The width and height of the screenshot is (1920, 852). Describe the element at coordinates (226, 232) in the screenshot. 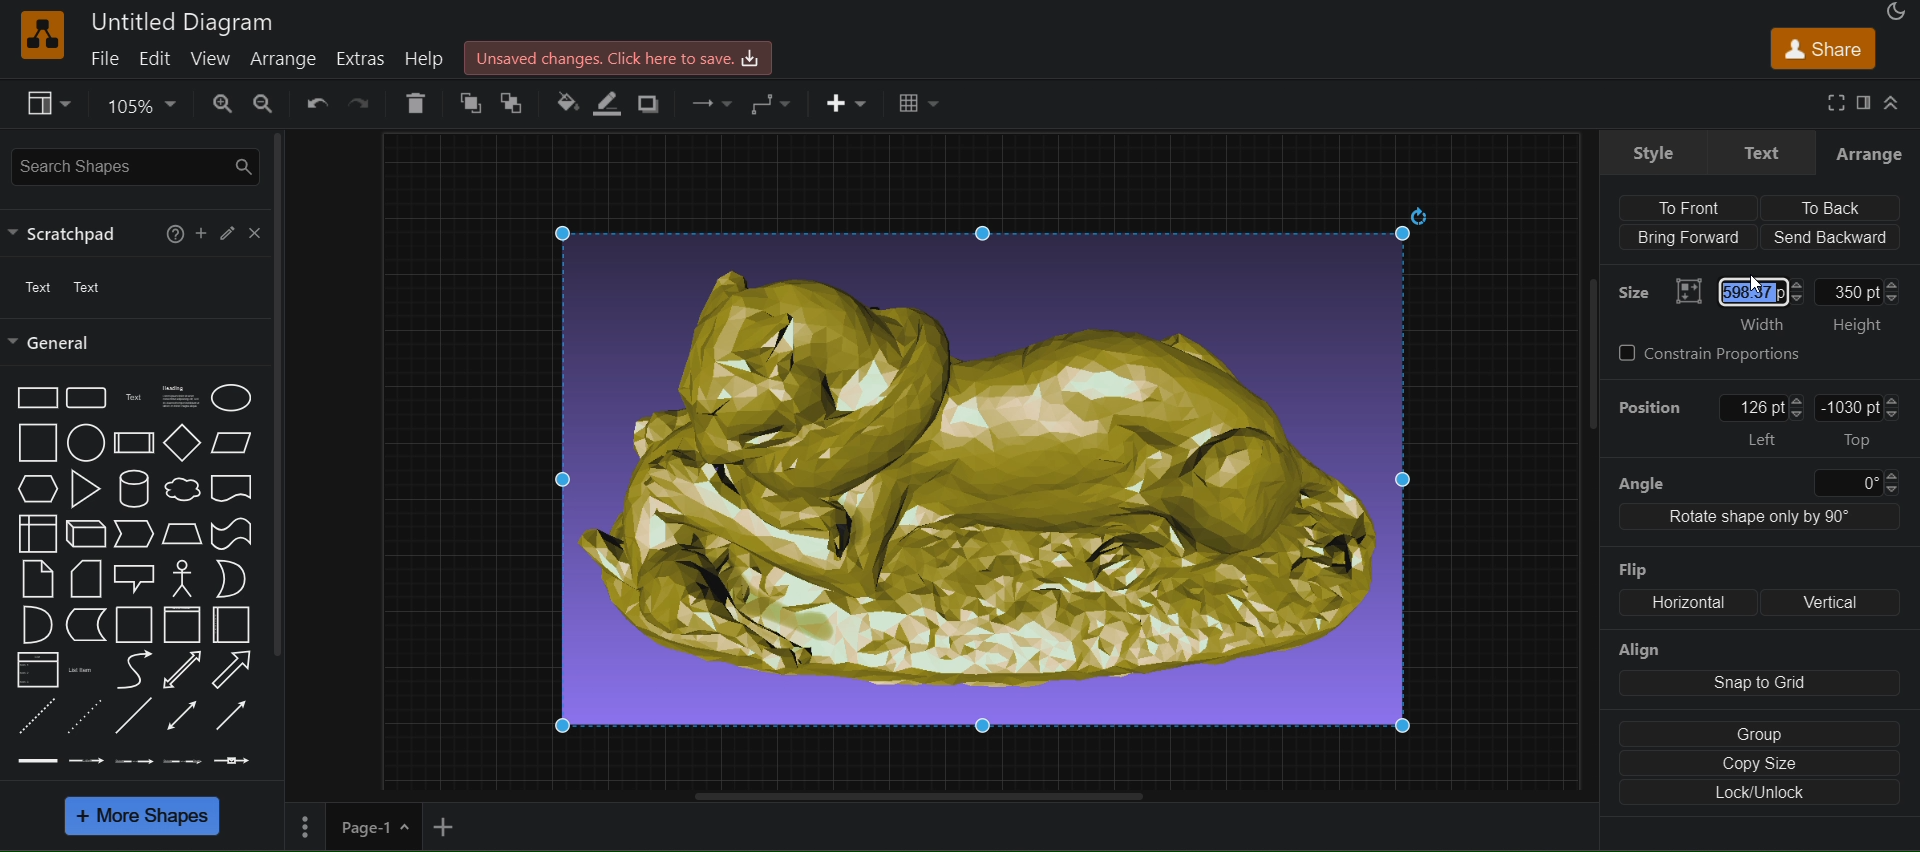

I see `edit` at that location.